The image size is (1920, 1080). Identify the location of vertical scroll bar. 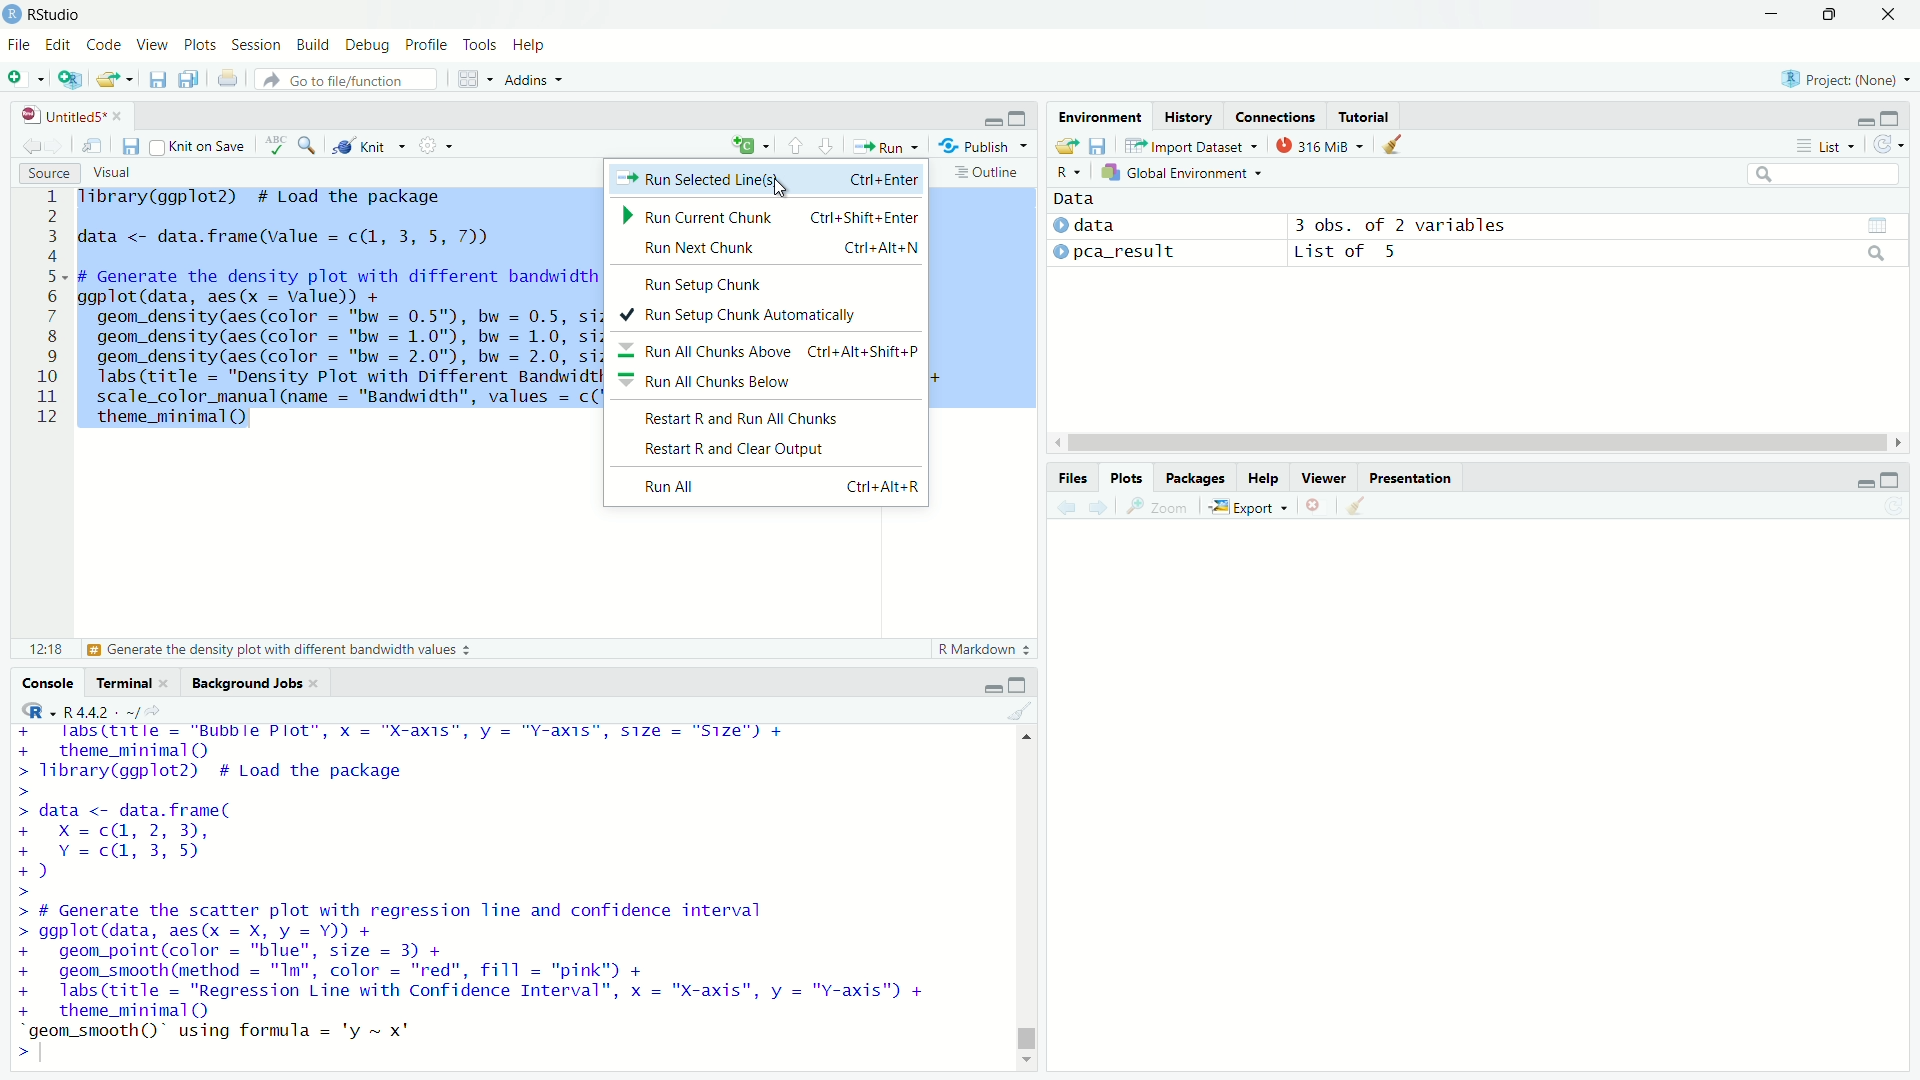
(1027, 896).